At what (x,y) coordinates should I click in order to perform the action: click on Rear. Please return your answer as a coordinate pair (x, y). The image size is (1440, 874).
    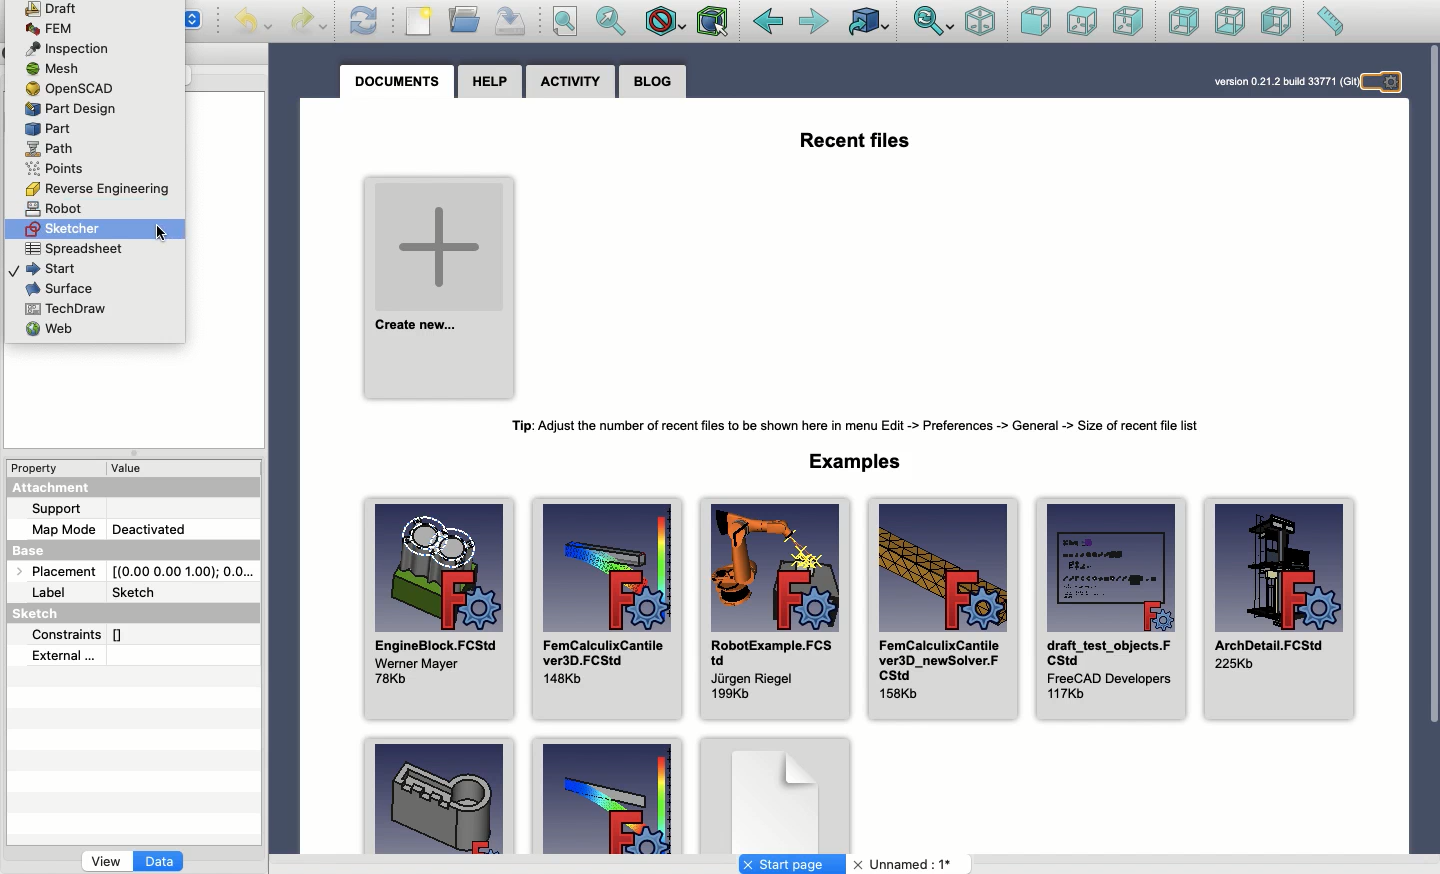
    Looking at the image, I should click on (1184, 21).